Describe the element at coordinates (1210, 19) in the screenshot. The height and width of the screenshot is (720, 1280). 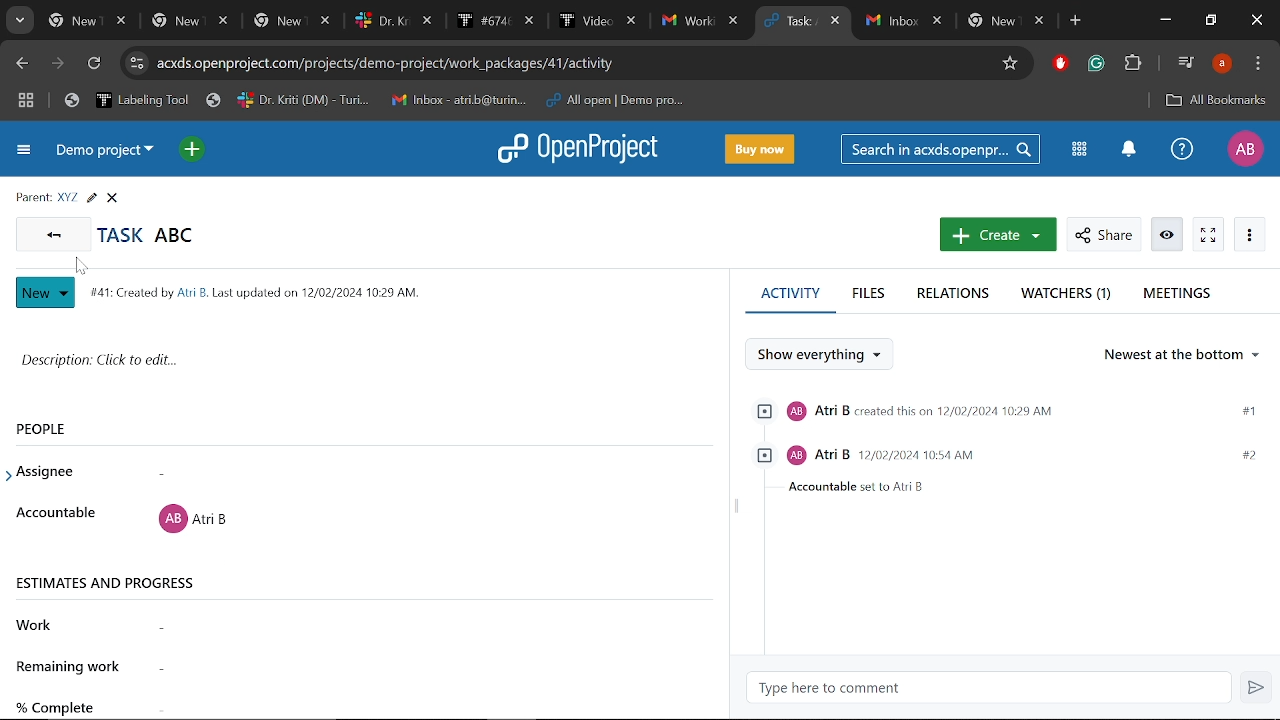
I see `Restore down` at that location.